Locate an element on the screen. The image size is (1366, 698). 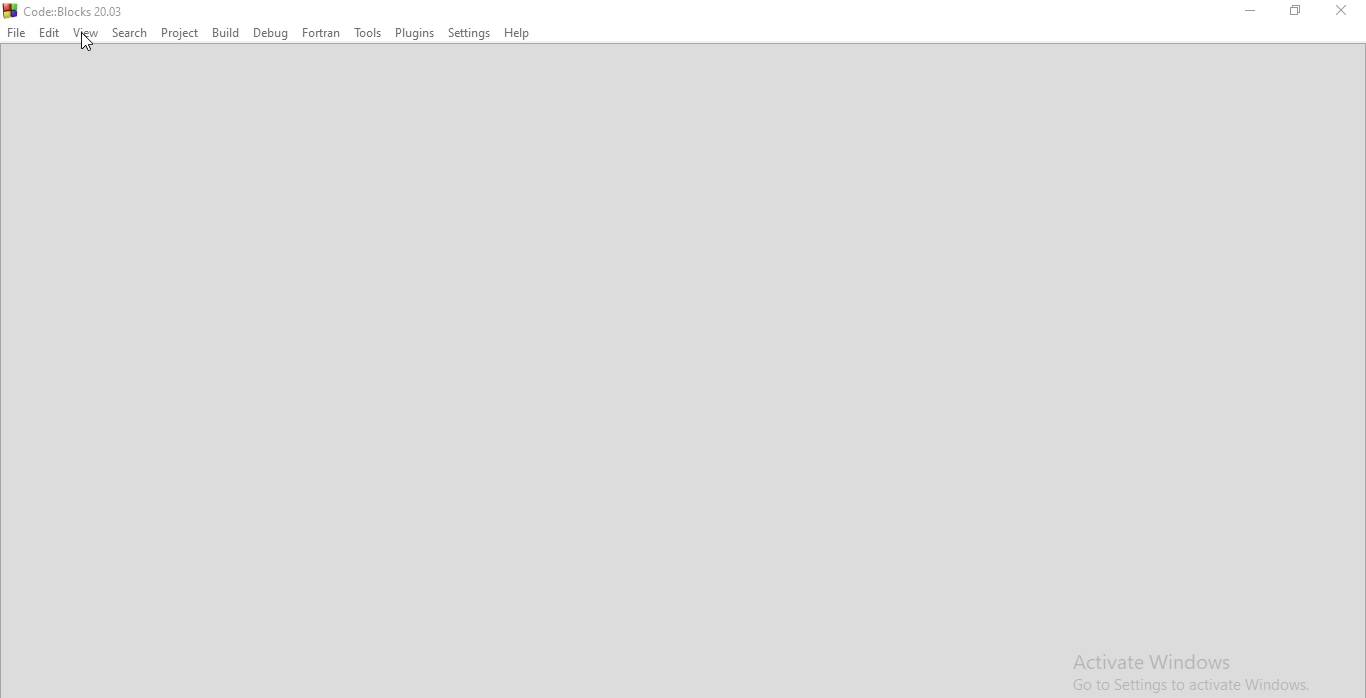
cursor on view is located at coordinates (87, 44).